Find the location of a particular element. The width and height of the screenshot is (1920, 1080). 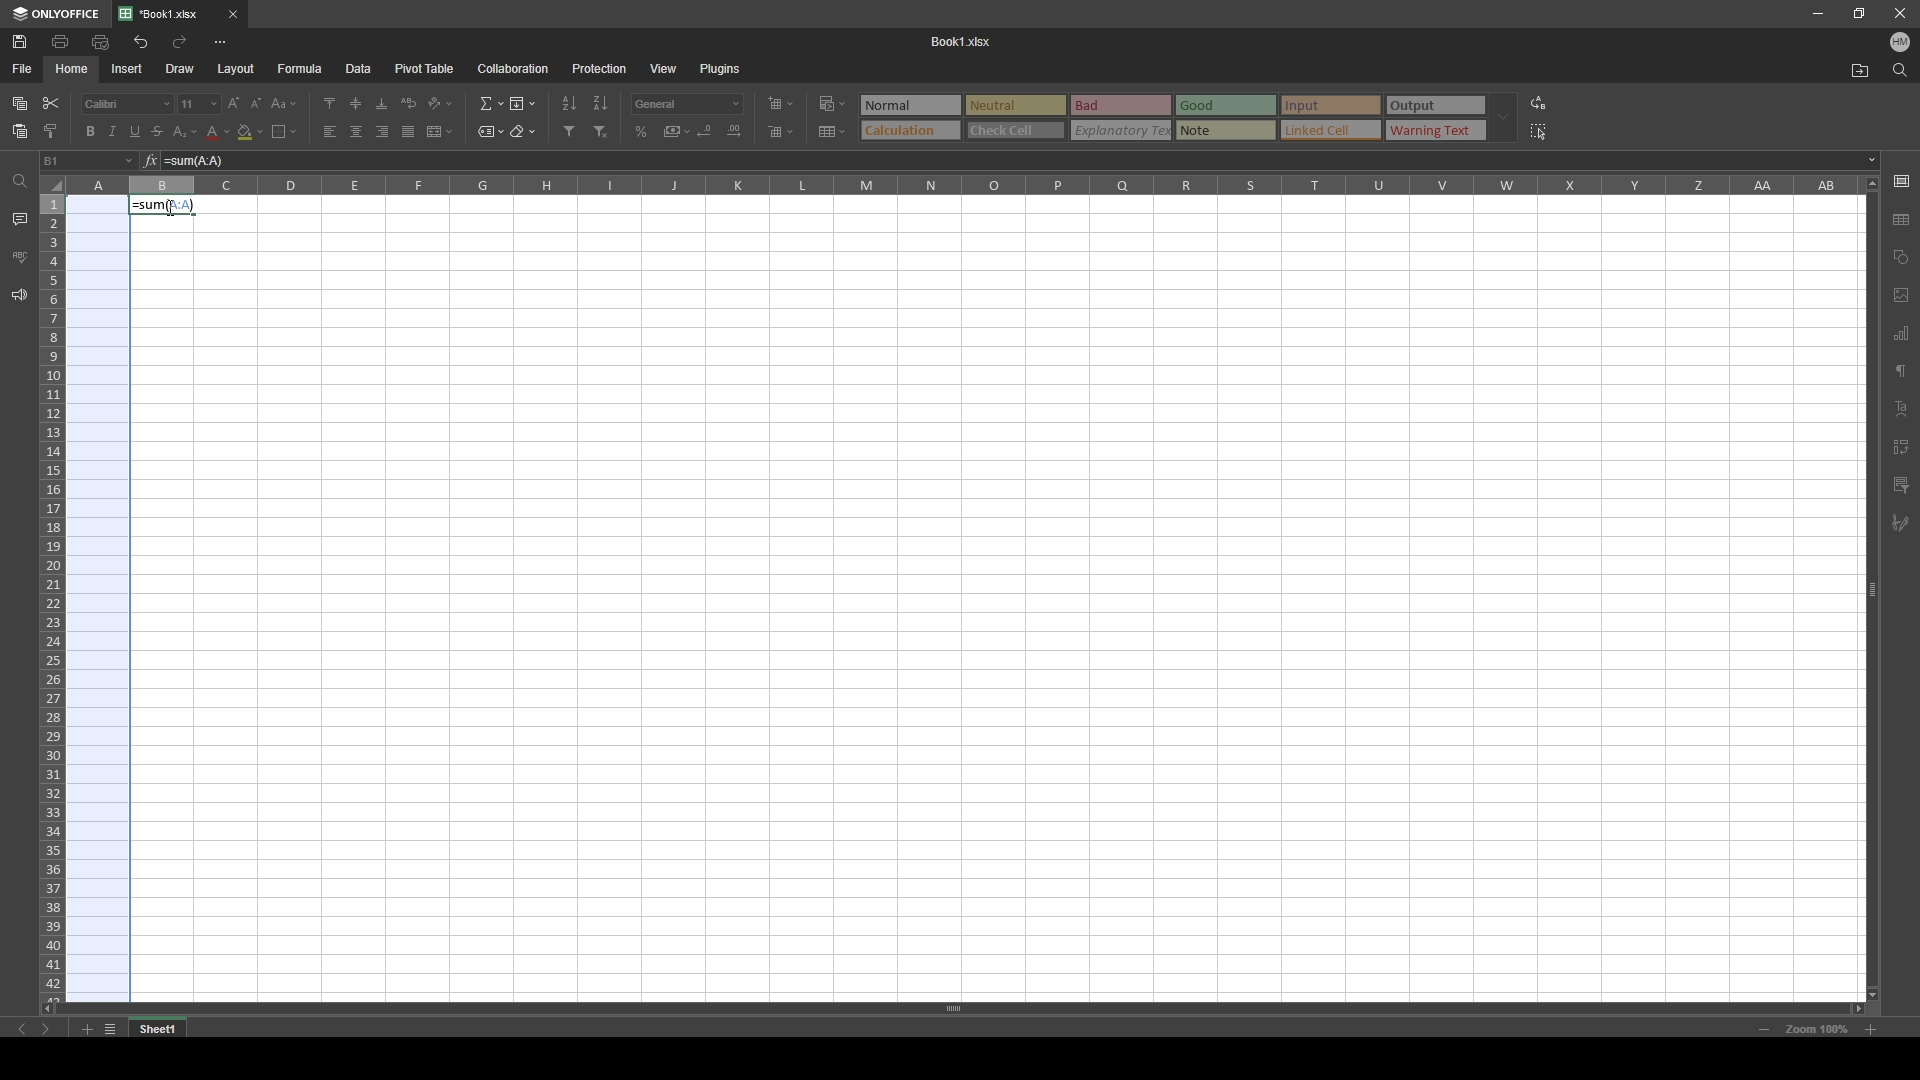

tab 1 is located at coordinates (166, 14).